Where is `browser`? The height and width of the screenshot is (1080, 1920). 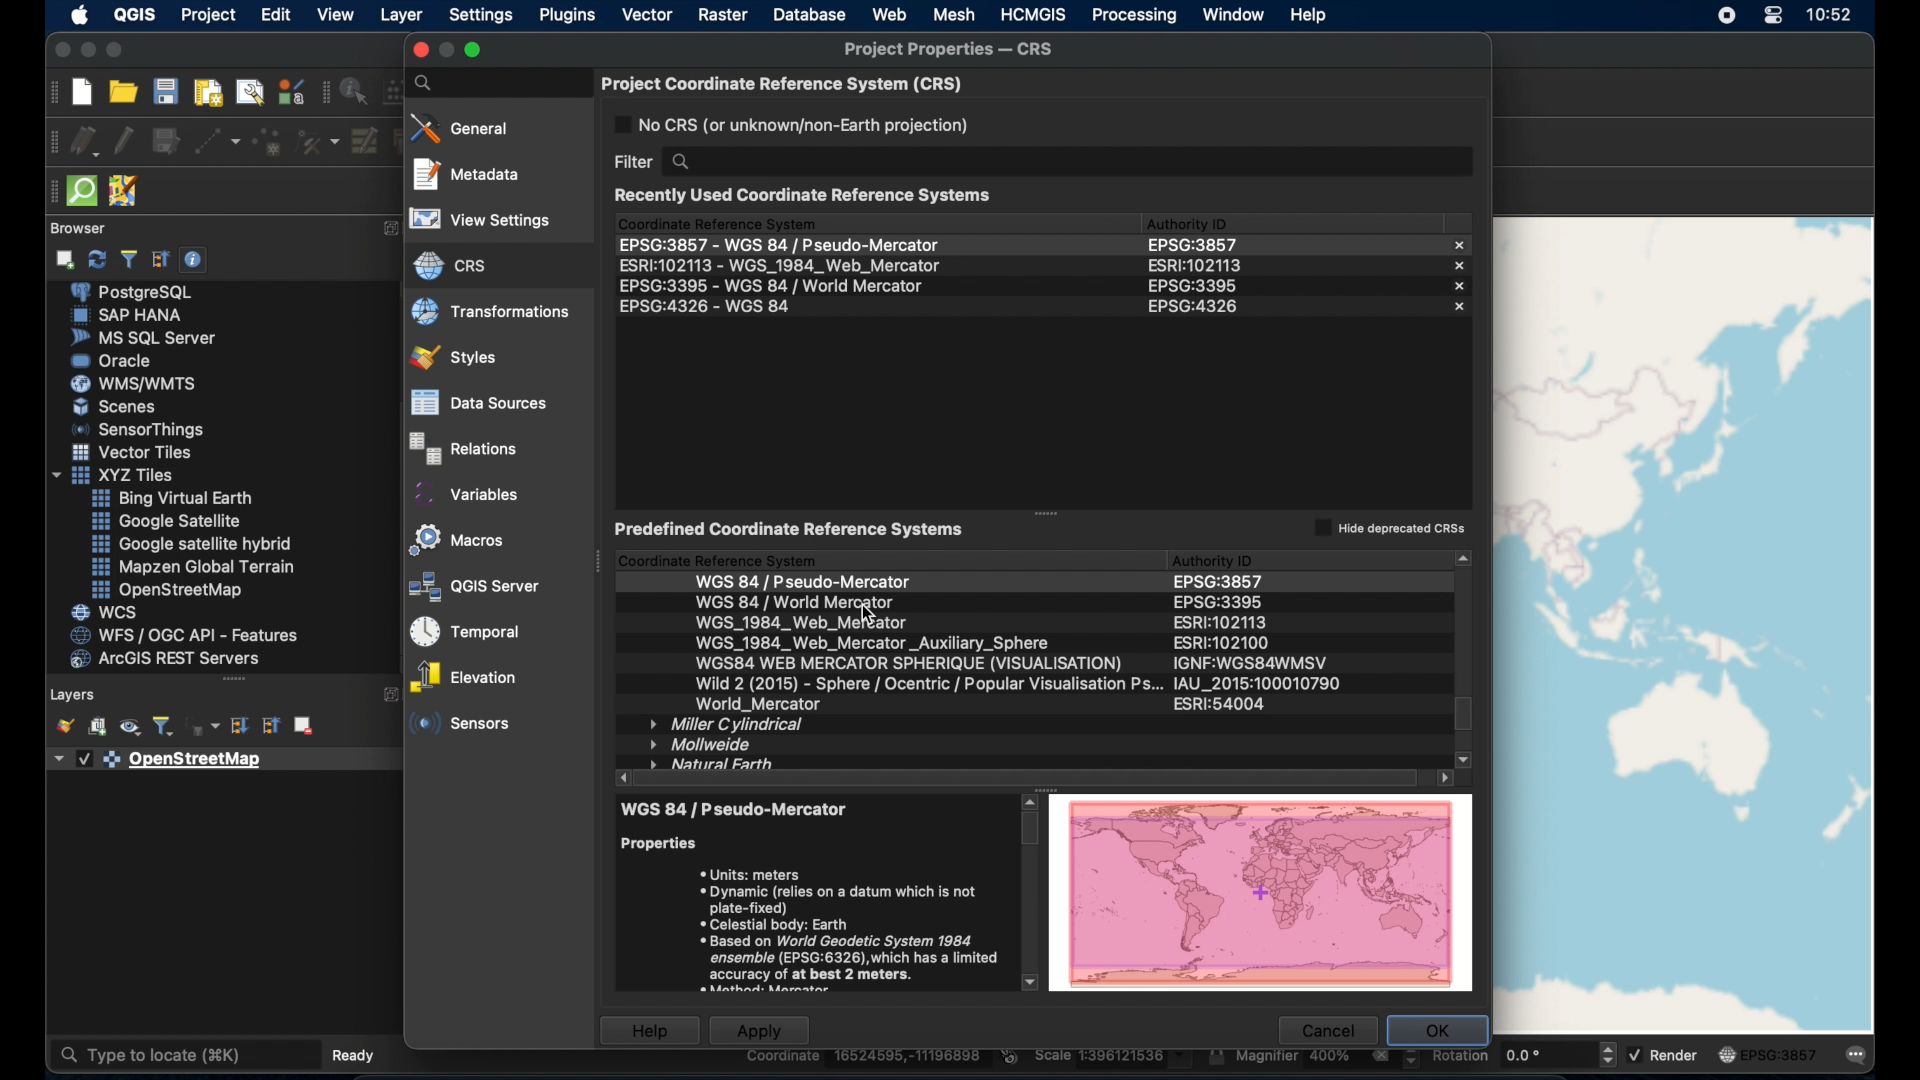 browser is located at coordinates (83, 229).